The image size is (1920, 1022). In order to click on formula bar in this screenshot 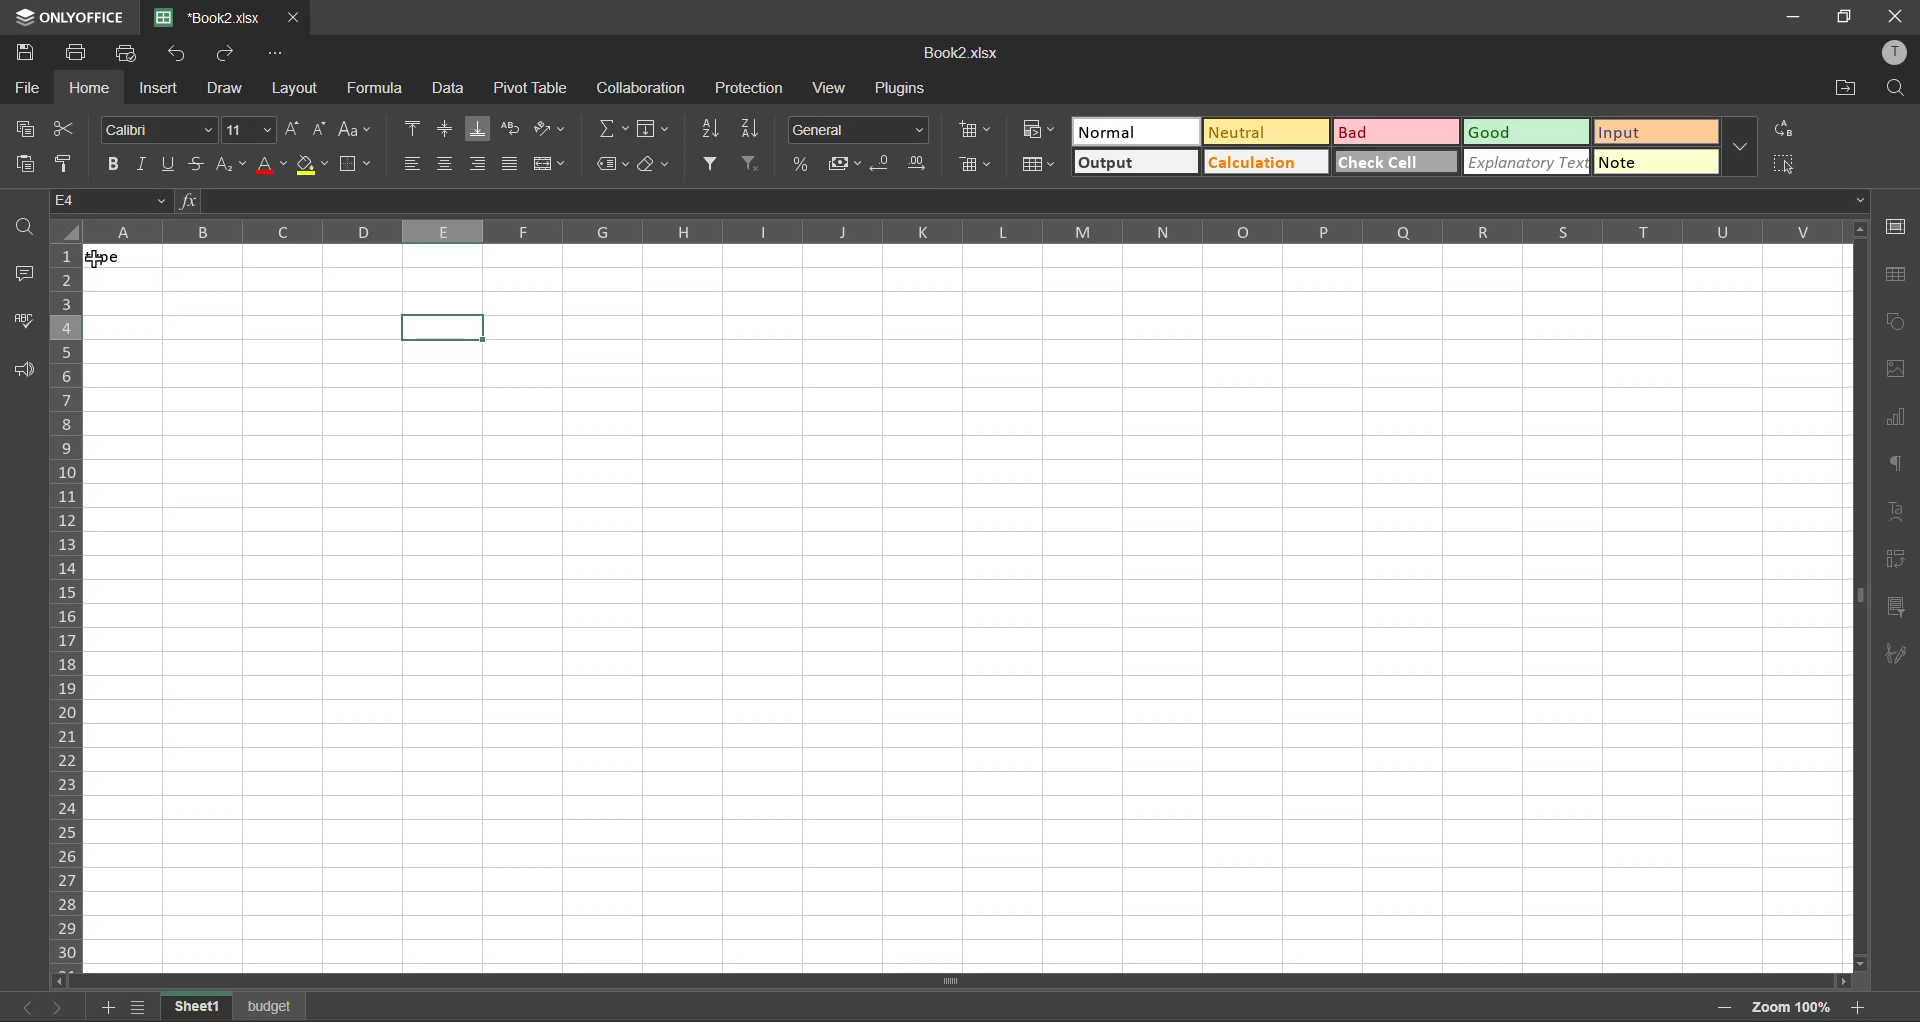, I will do `click(1025, 198)`.